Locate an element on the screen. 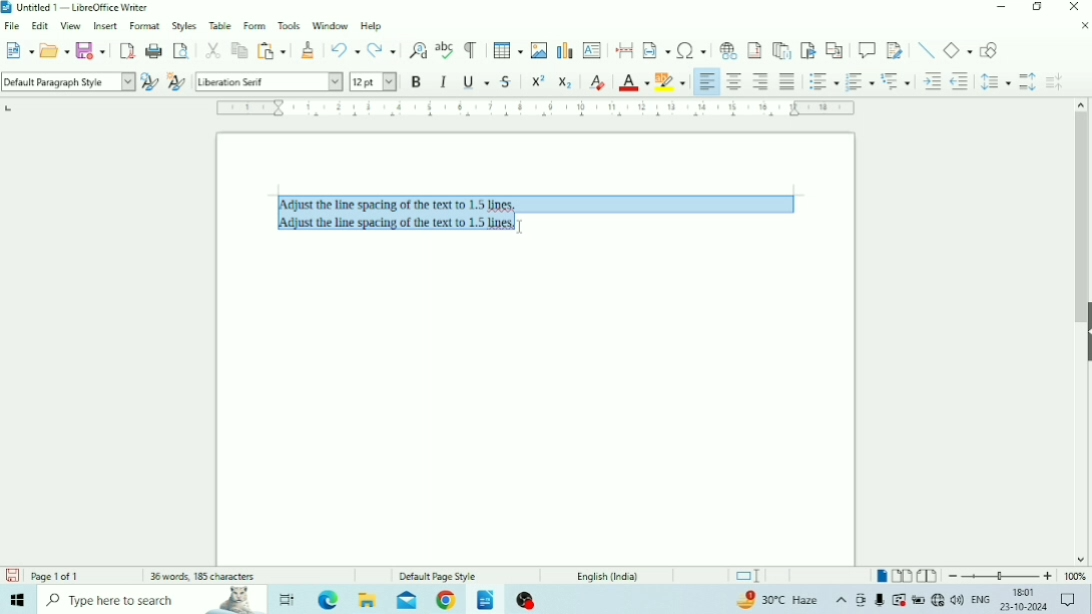  Italic is located at coordinates (444, 82).